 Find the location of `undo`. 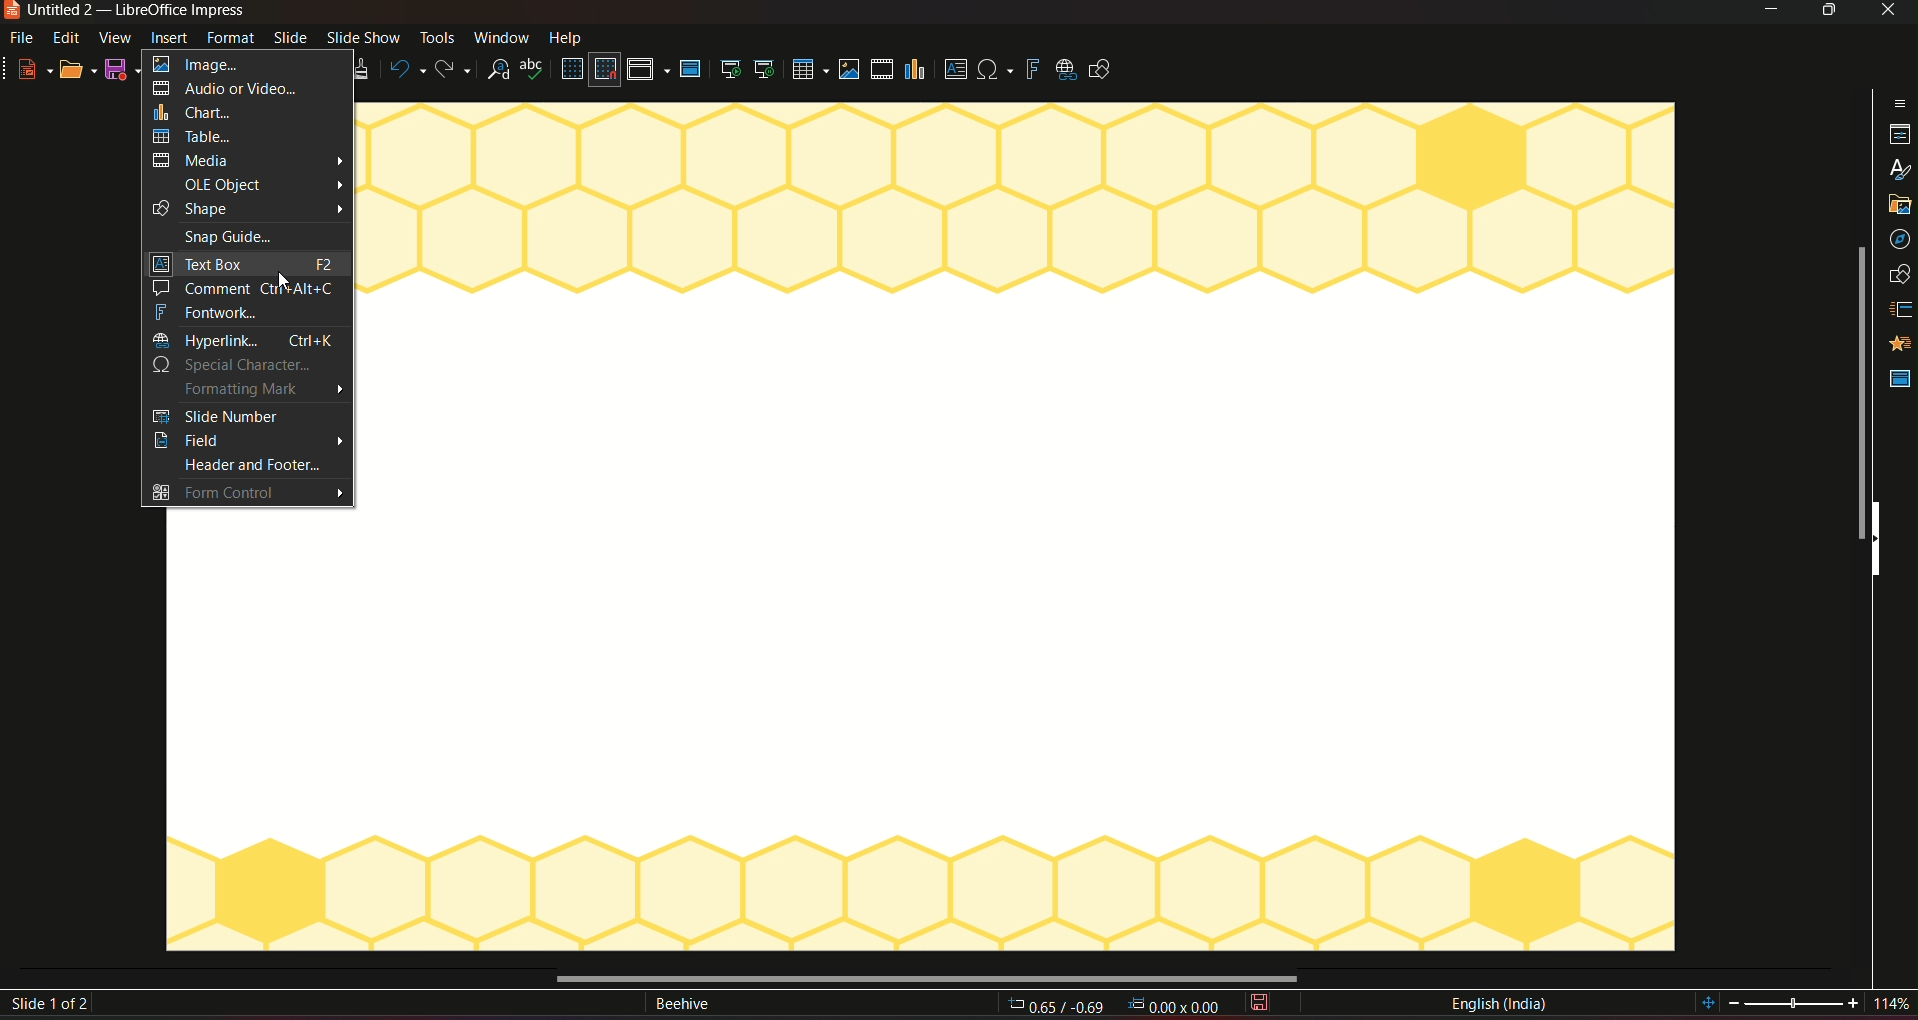

undo is located at coordinates (406, 68).